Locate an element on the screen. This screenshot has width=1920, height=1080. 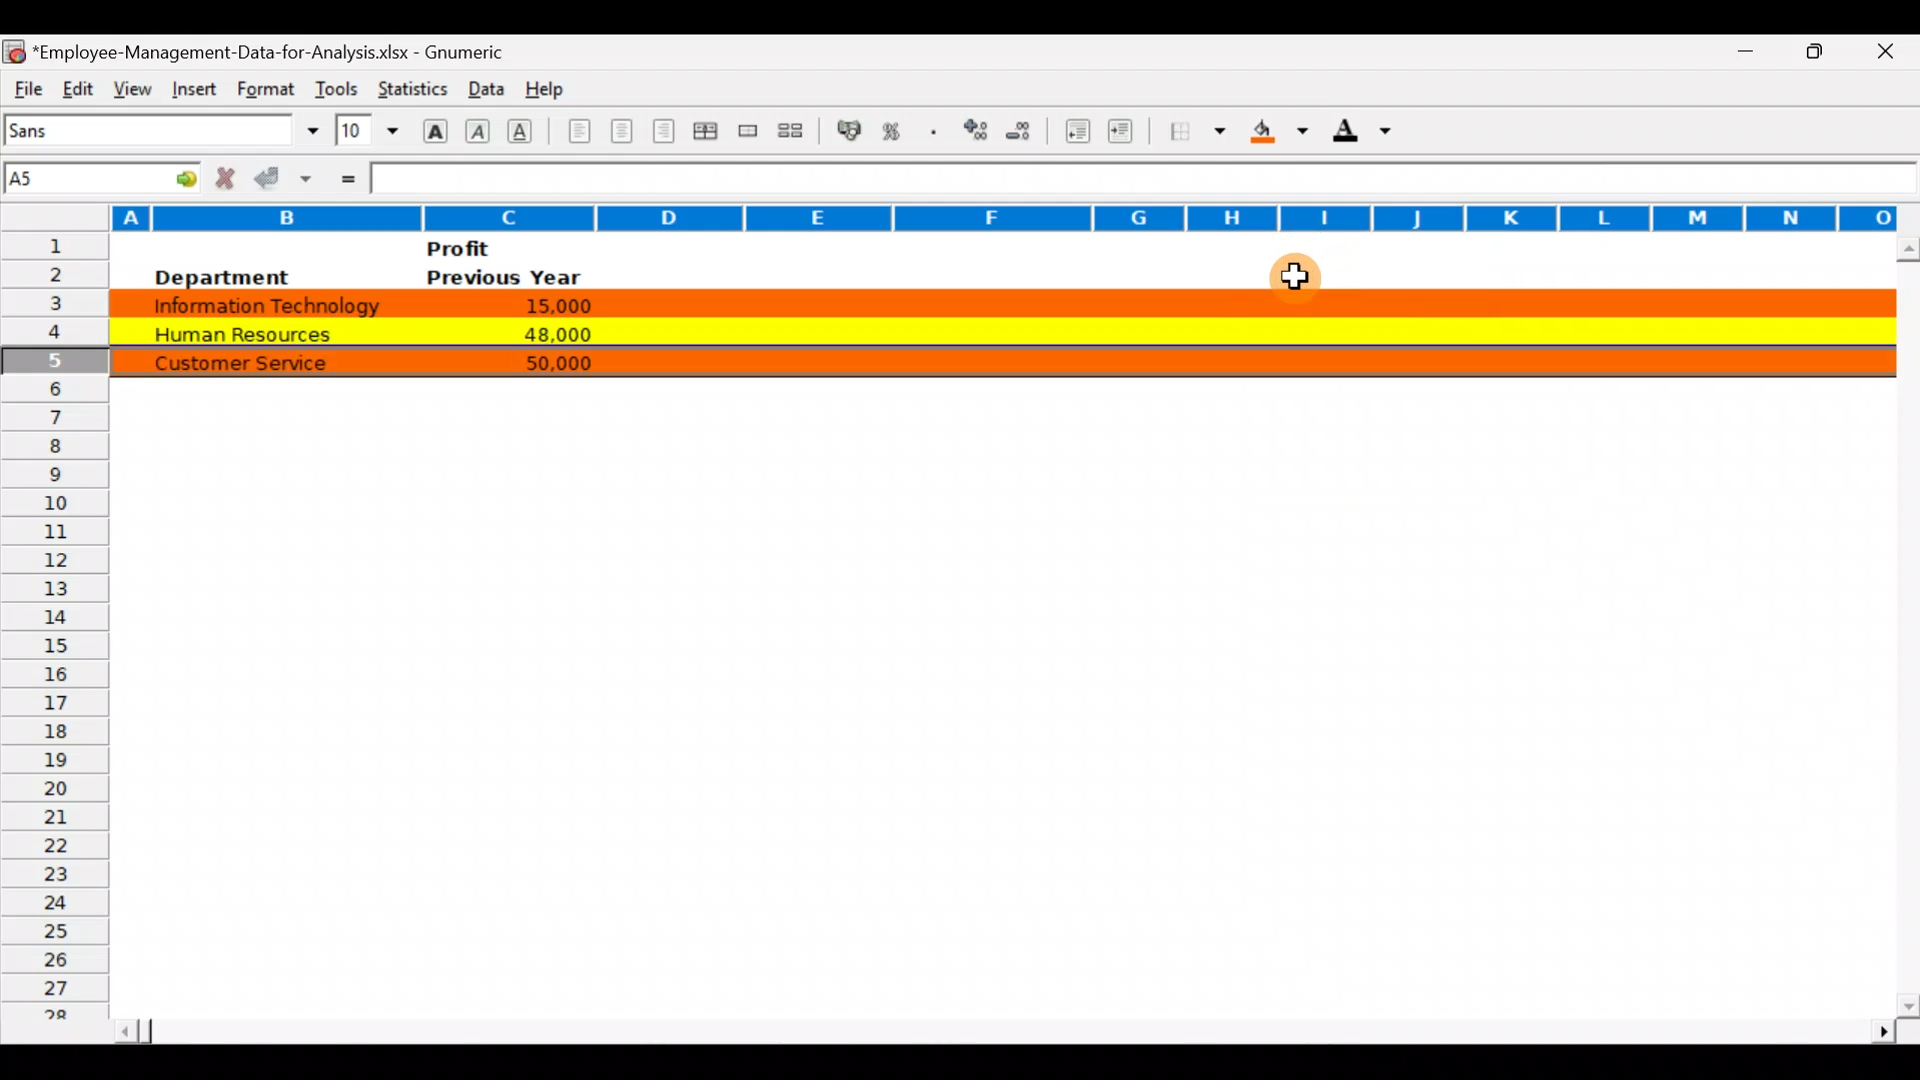
Foreground is located at coordinates (1369, 137).